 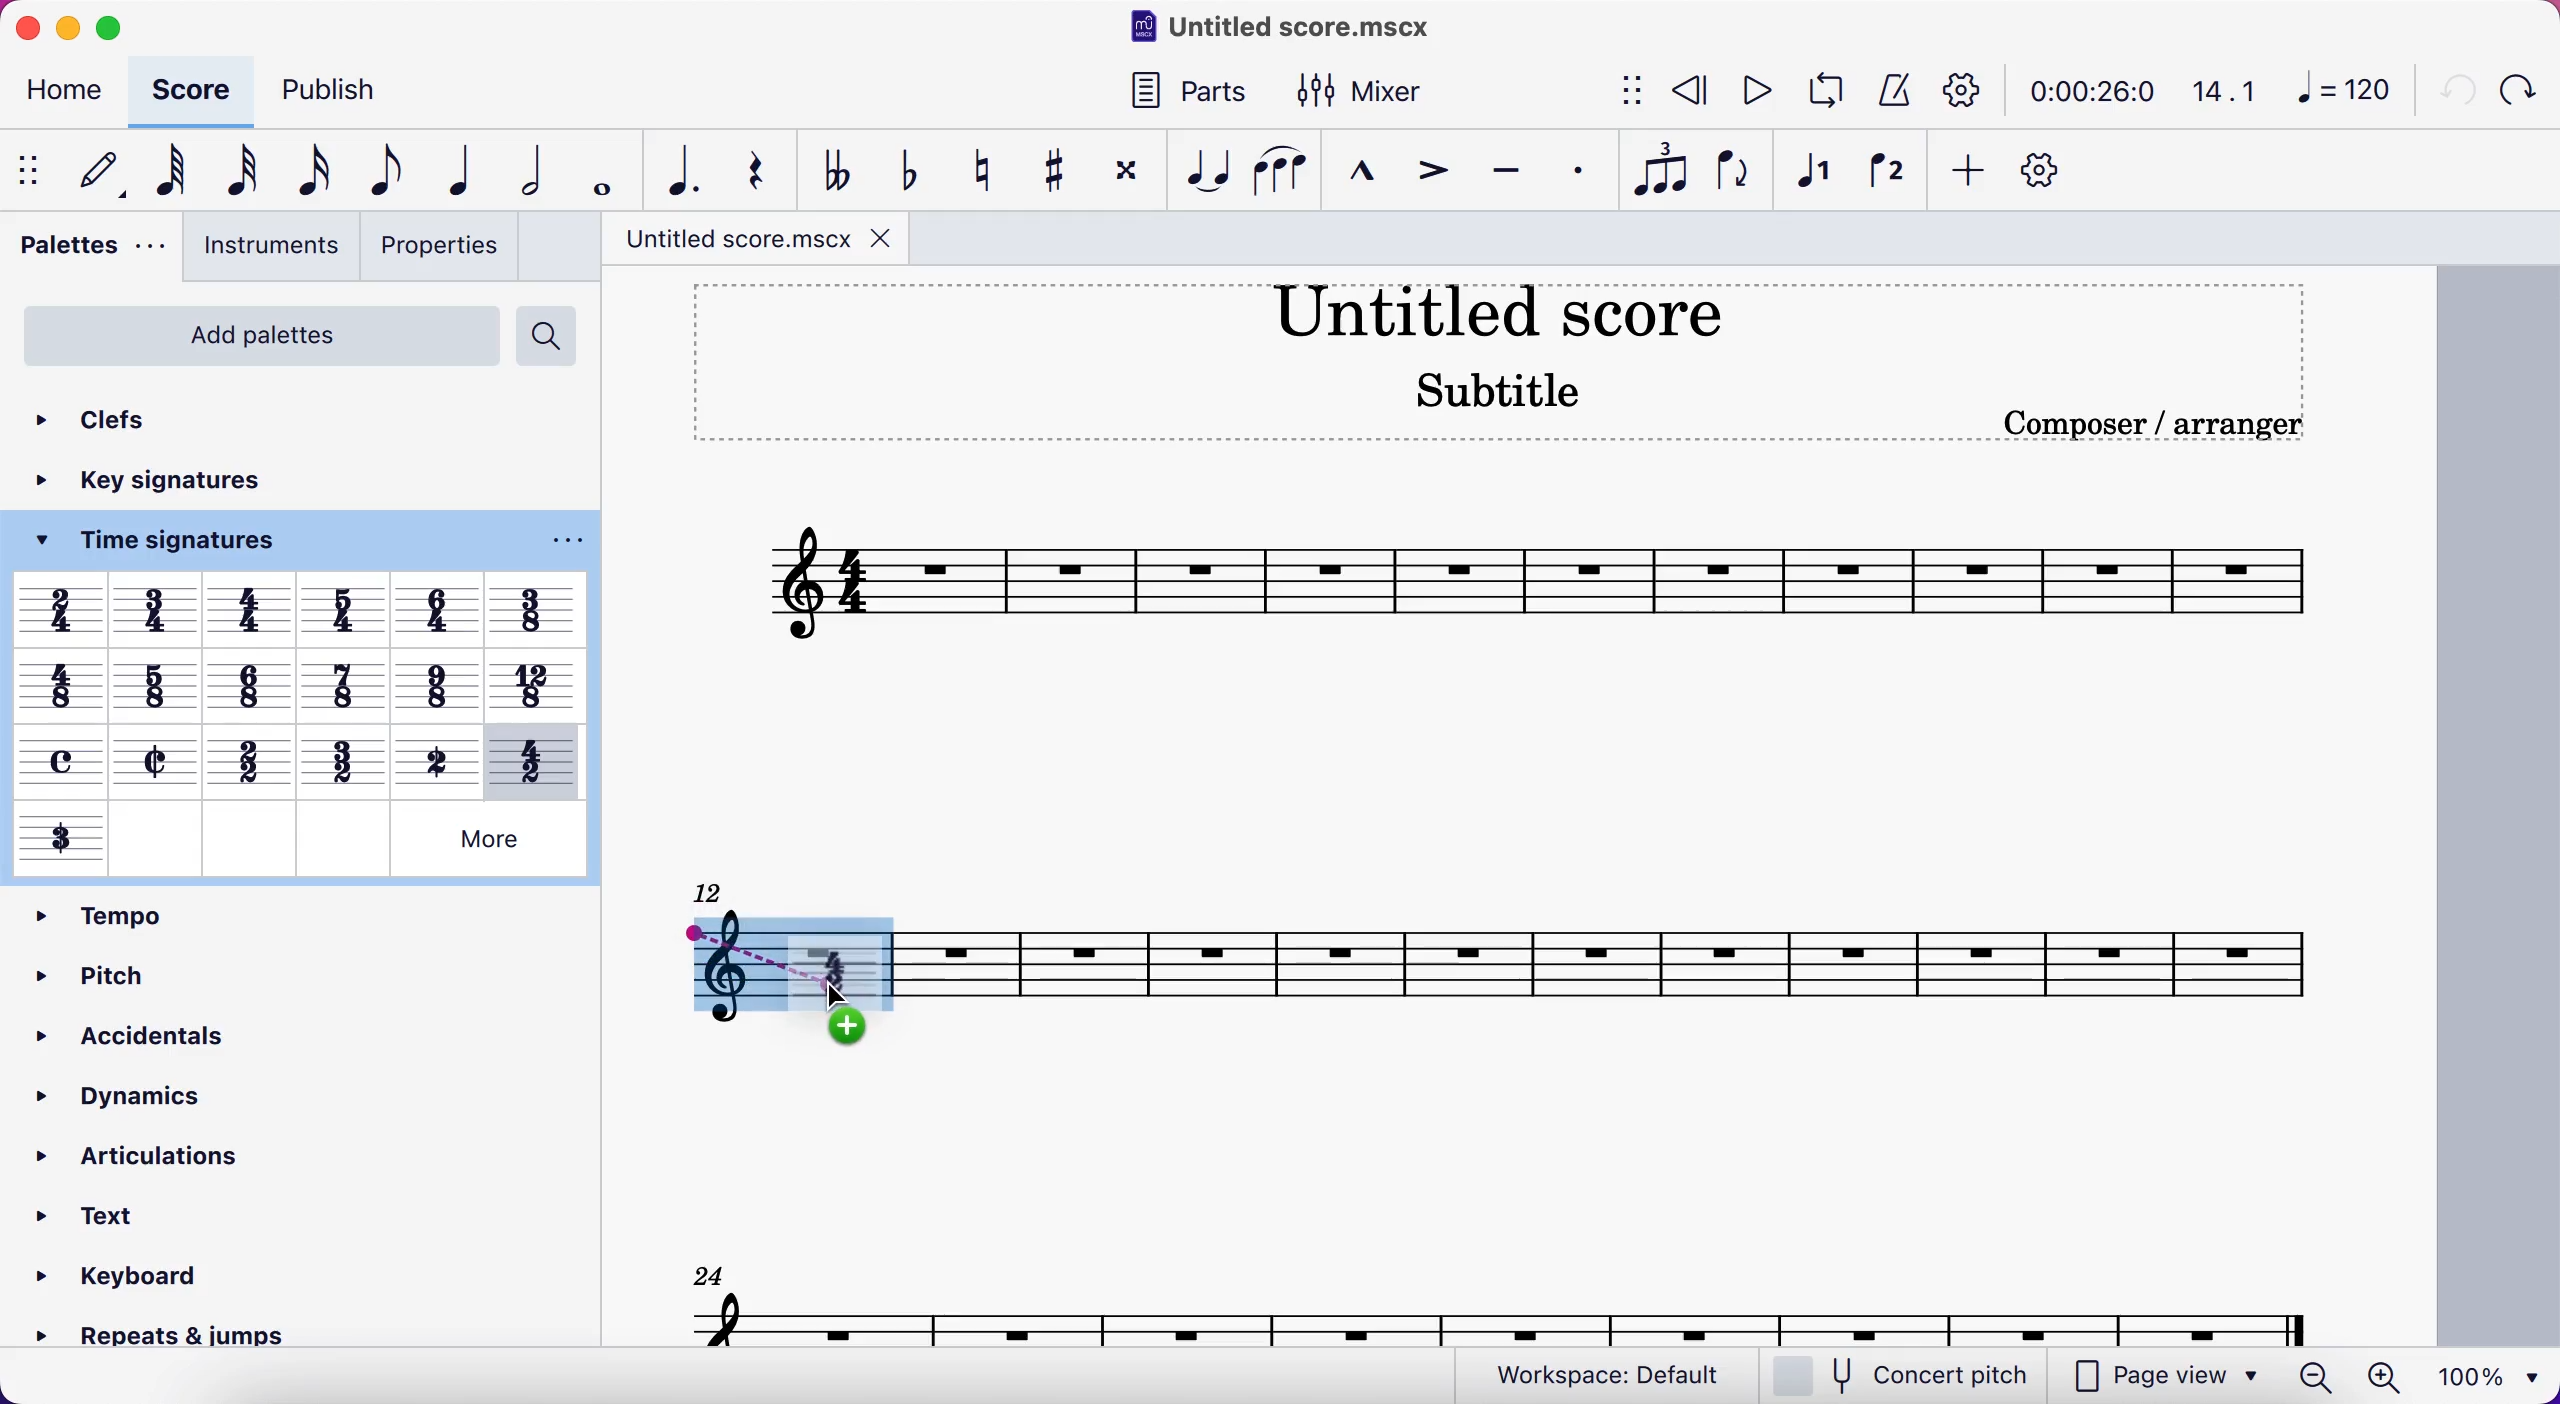 I want to click on , so click(x=538, y=608).